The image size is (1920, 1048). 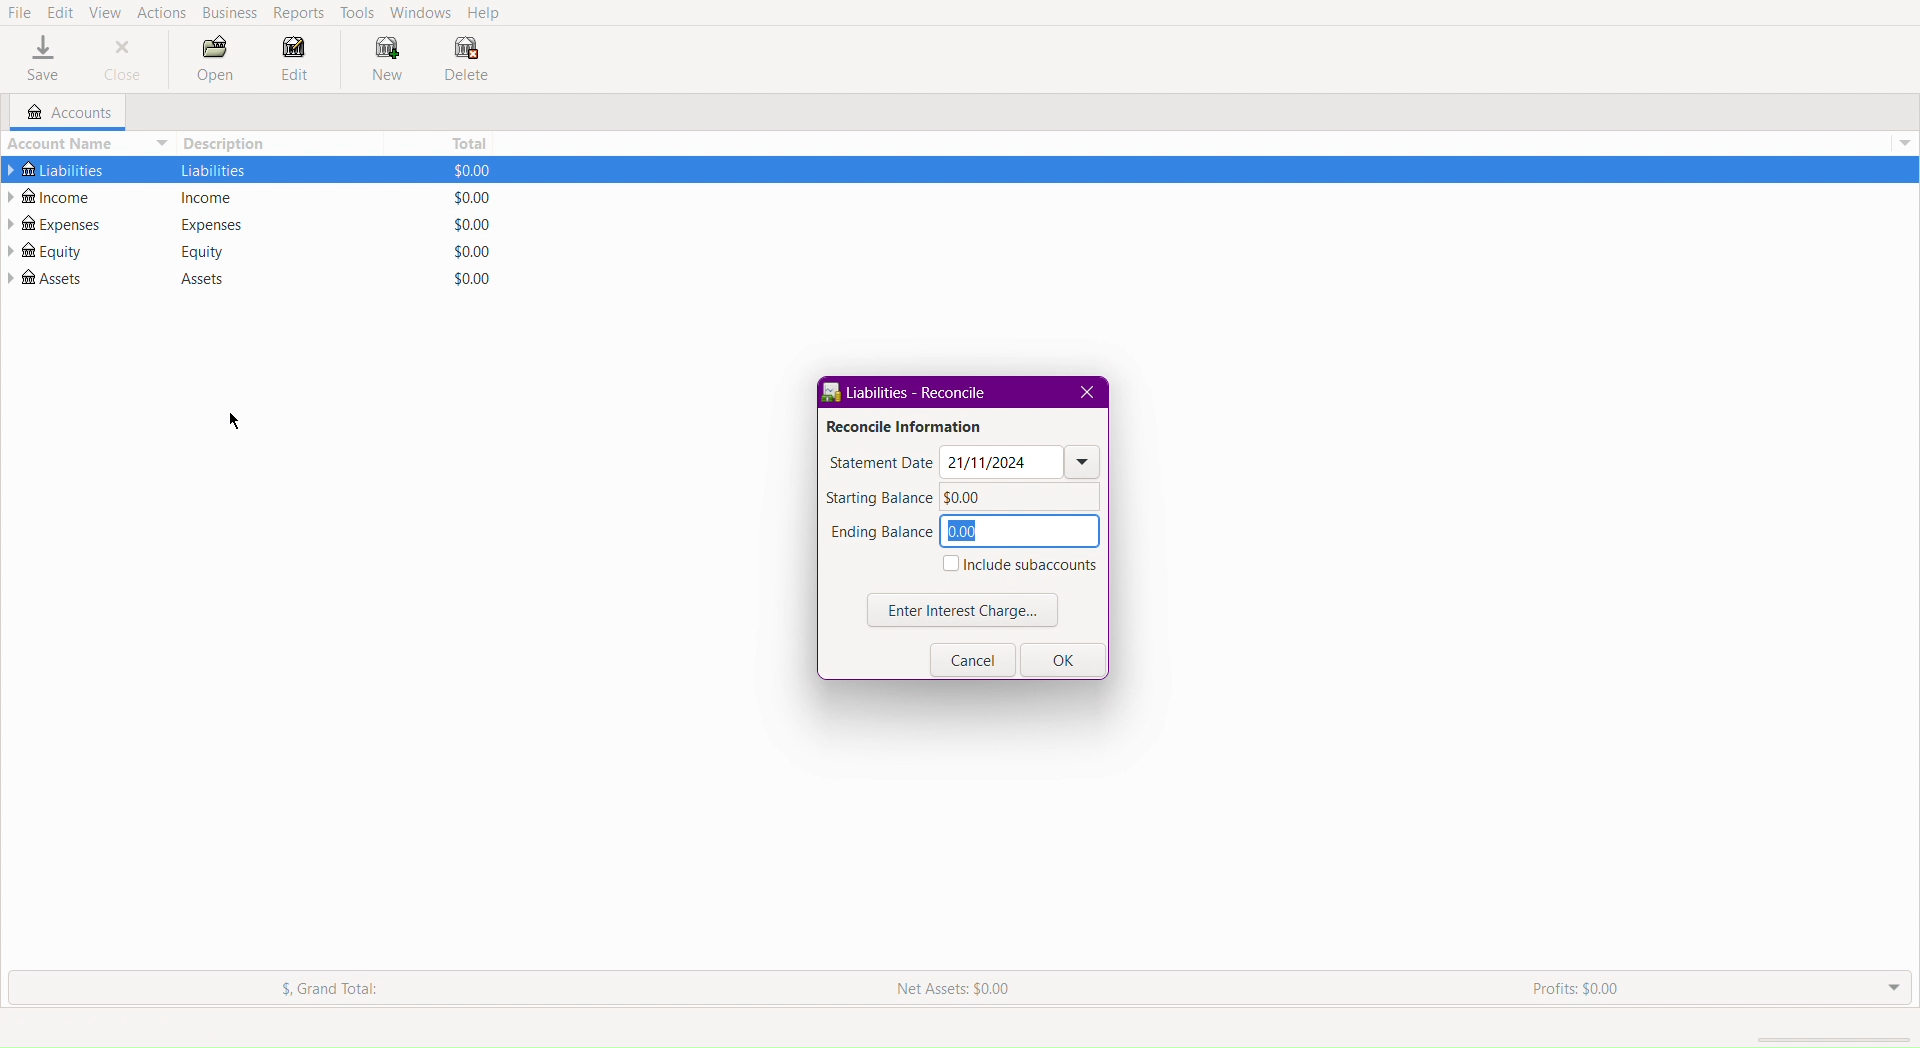 I want to click on Drop down, so click(x=1890, y=988).